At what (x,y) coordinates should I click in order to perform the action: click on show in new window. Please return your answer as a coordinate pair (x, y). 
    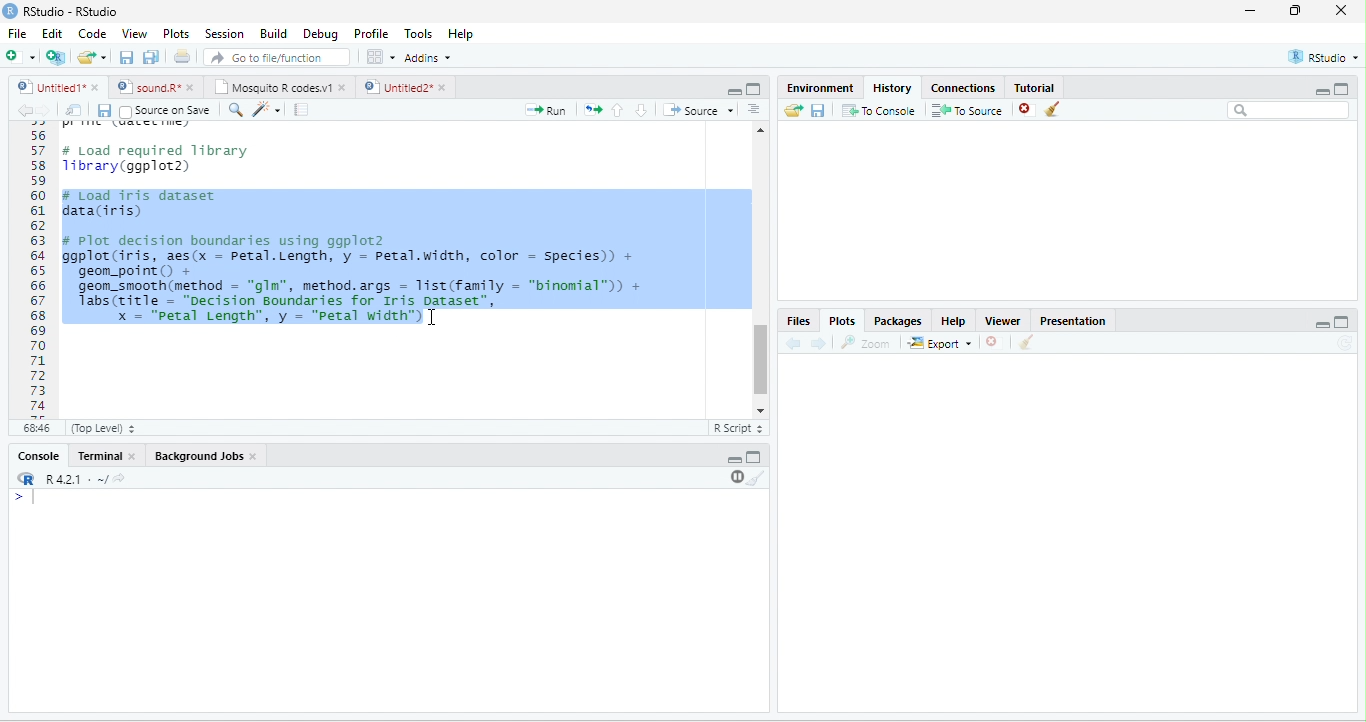
    Looking at the image, I should click on (75, 110).